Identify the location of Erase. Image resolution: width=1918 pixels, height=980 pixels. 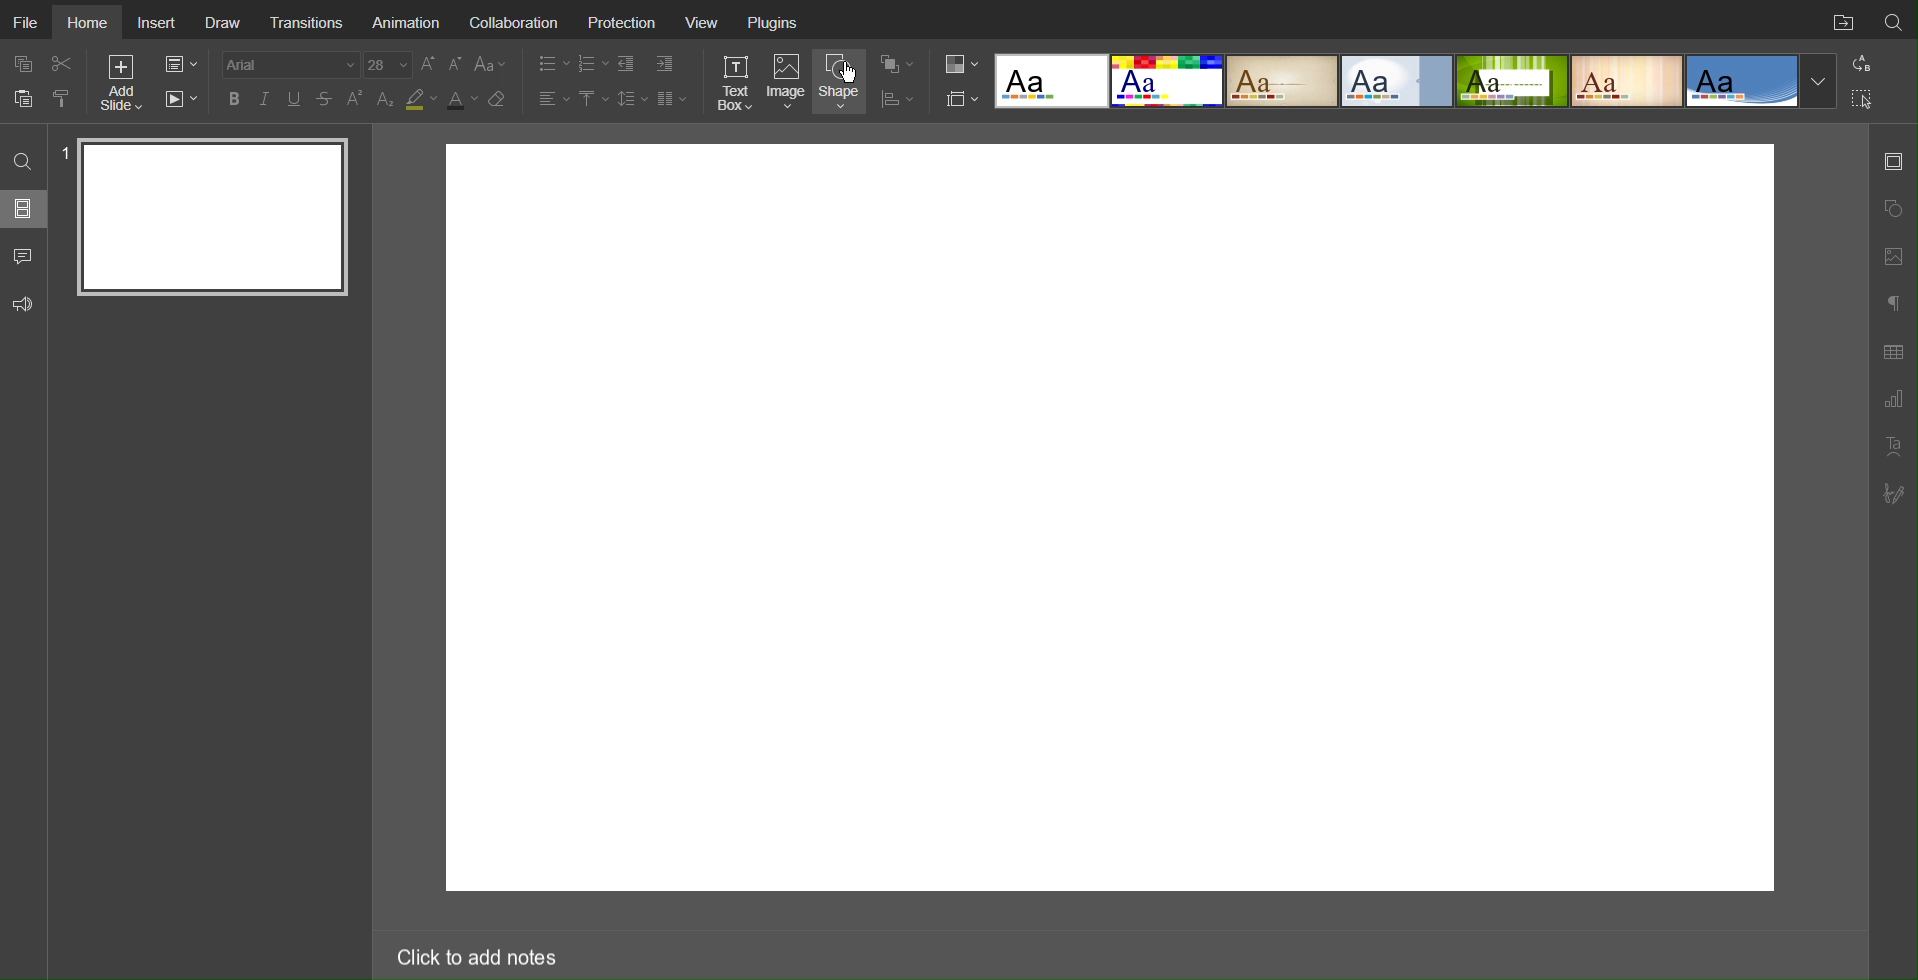
(501, 100).